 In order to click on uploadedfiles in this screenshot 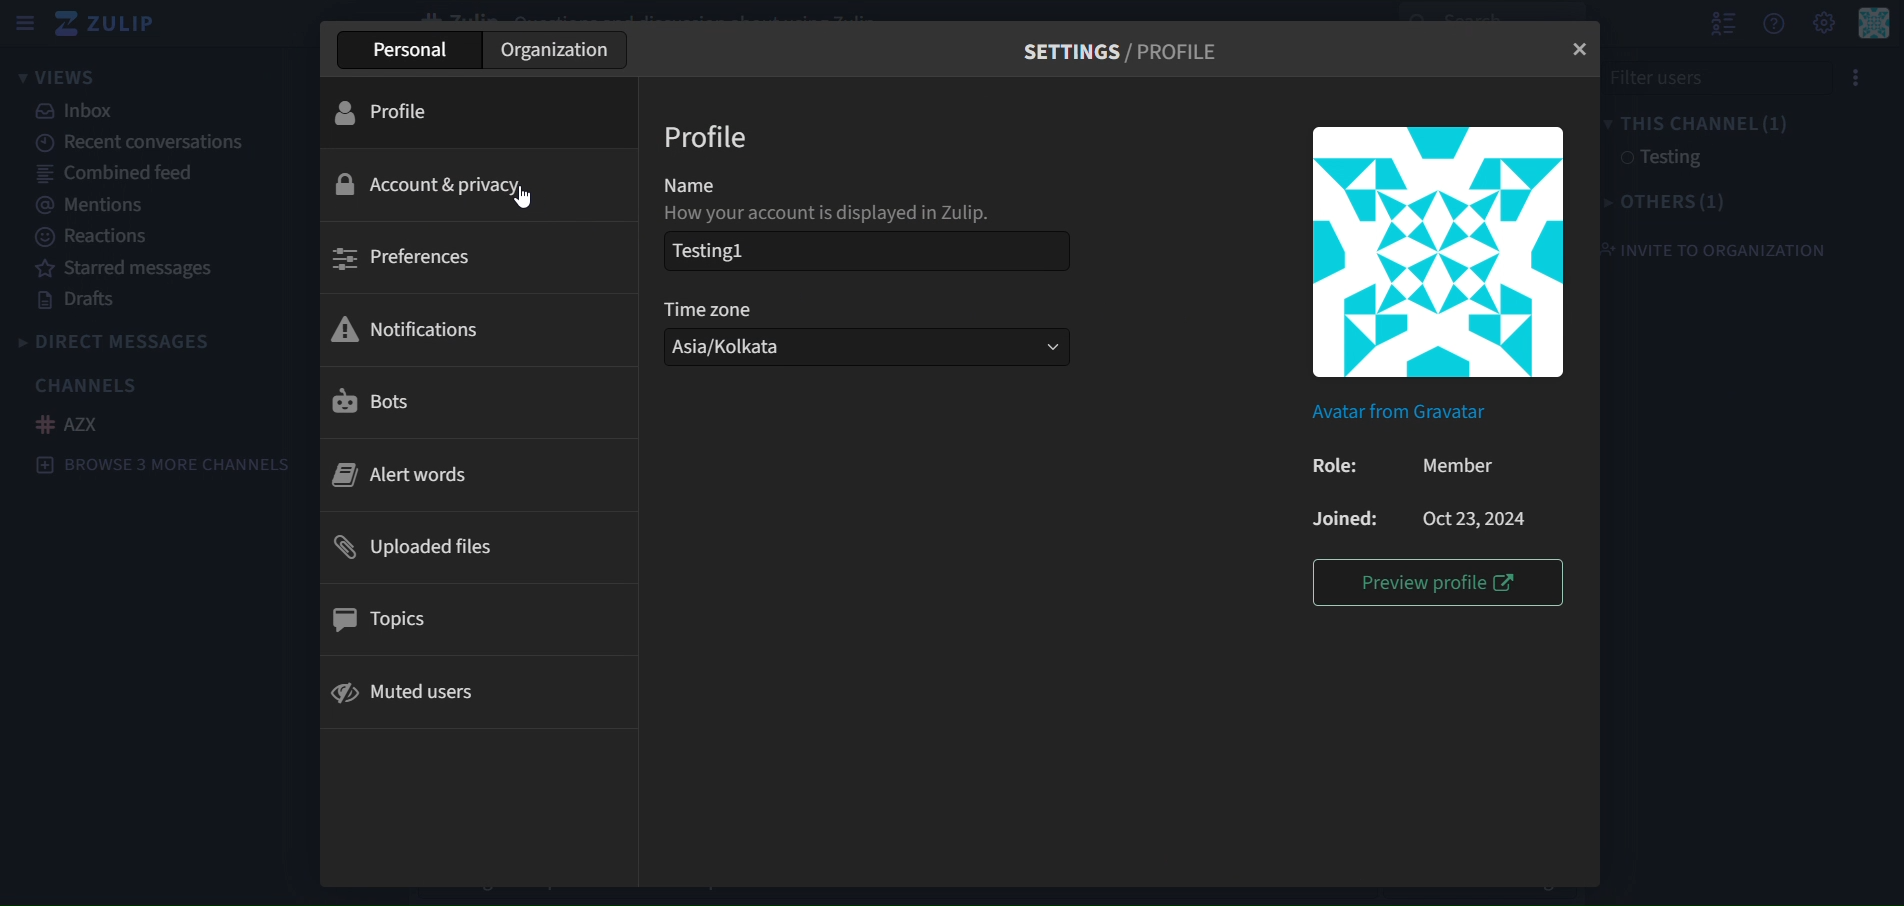, I will do `click(421, 549)`.